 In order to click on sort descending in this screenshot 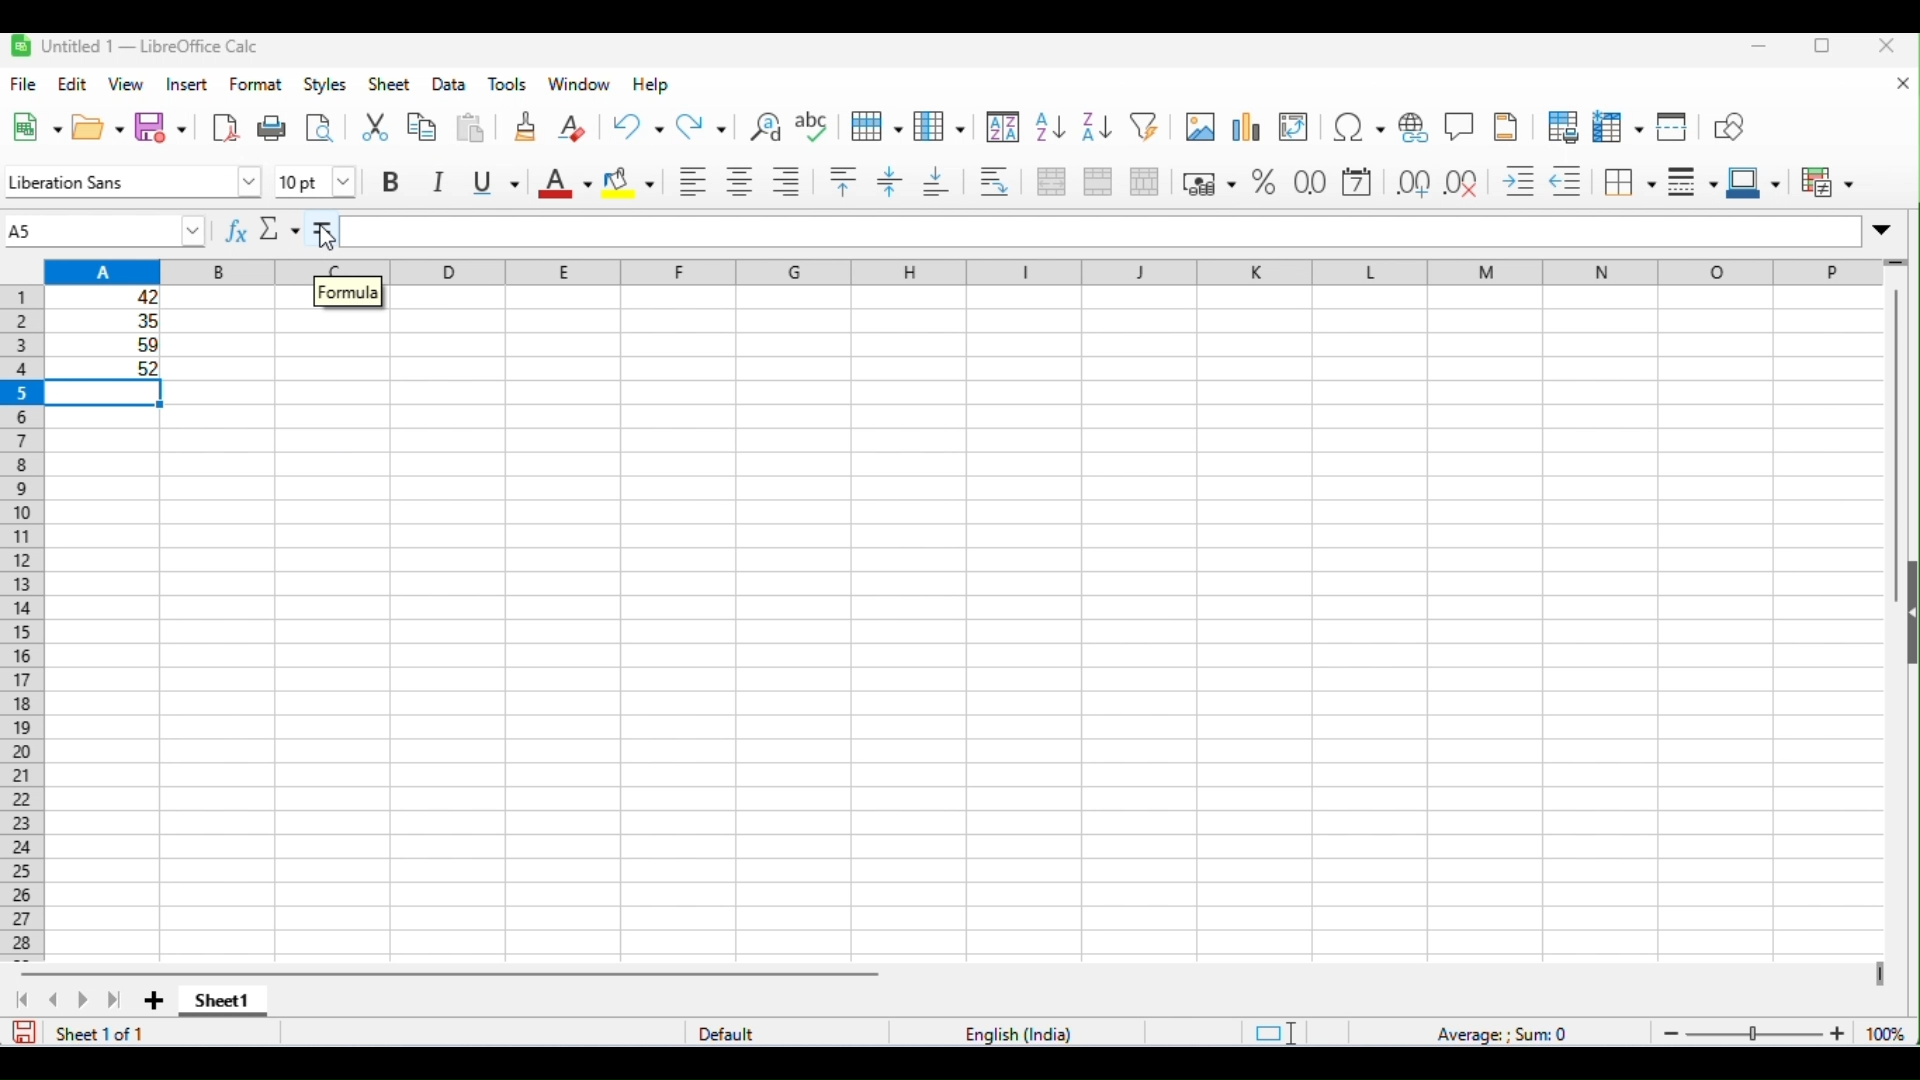, I will do `click(1094, 126)`.